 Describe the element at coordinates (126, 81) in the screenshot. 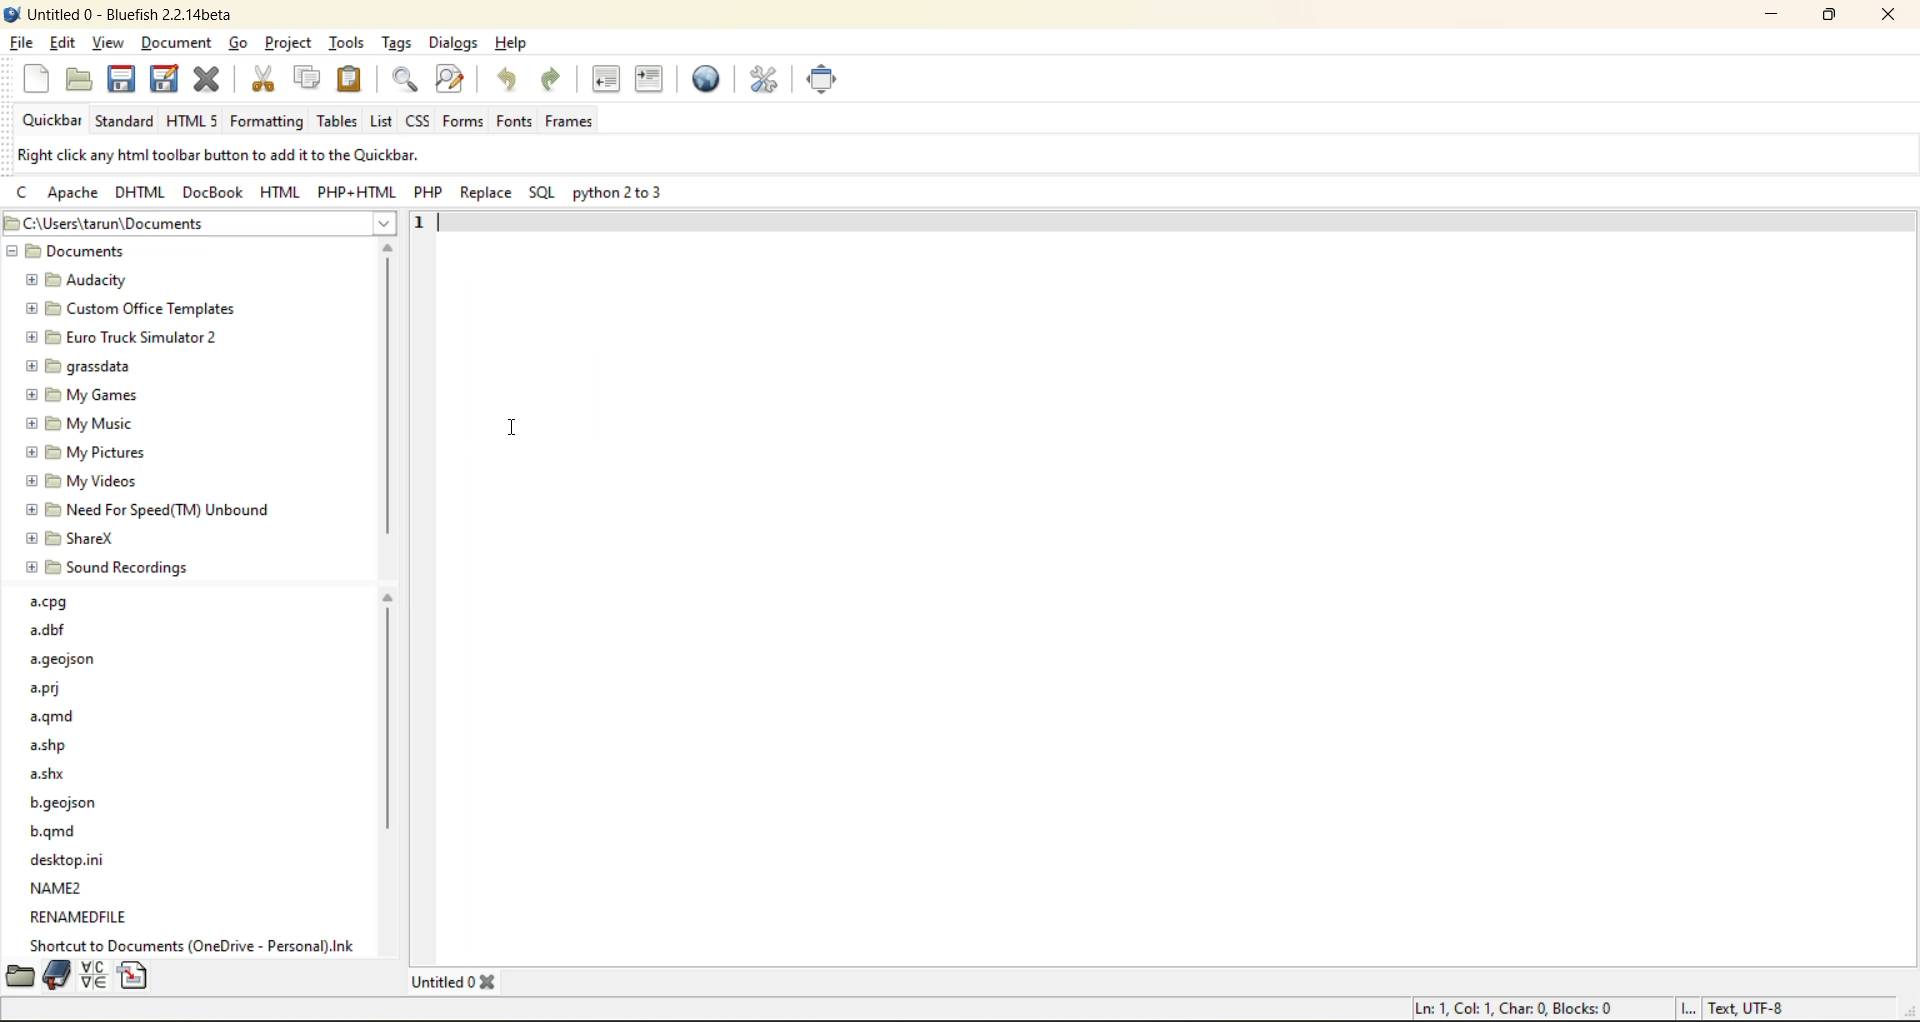

I see `save` at that location.